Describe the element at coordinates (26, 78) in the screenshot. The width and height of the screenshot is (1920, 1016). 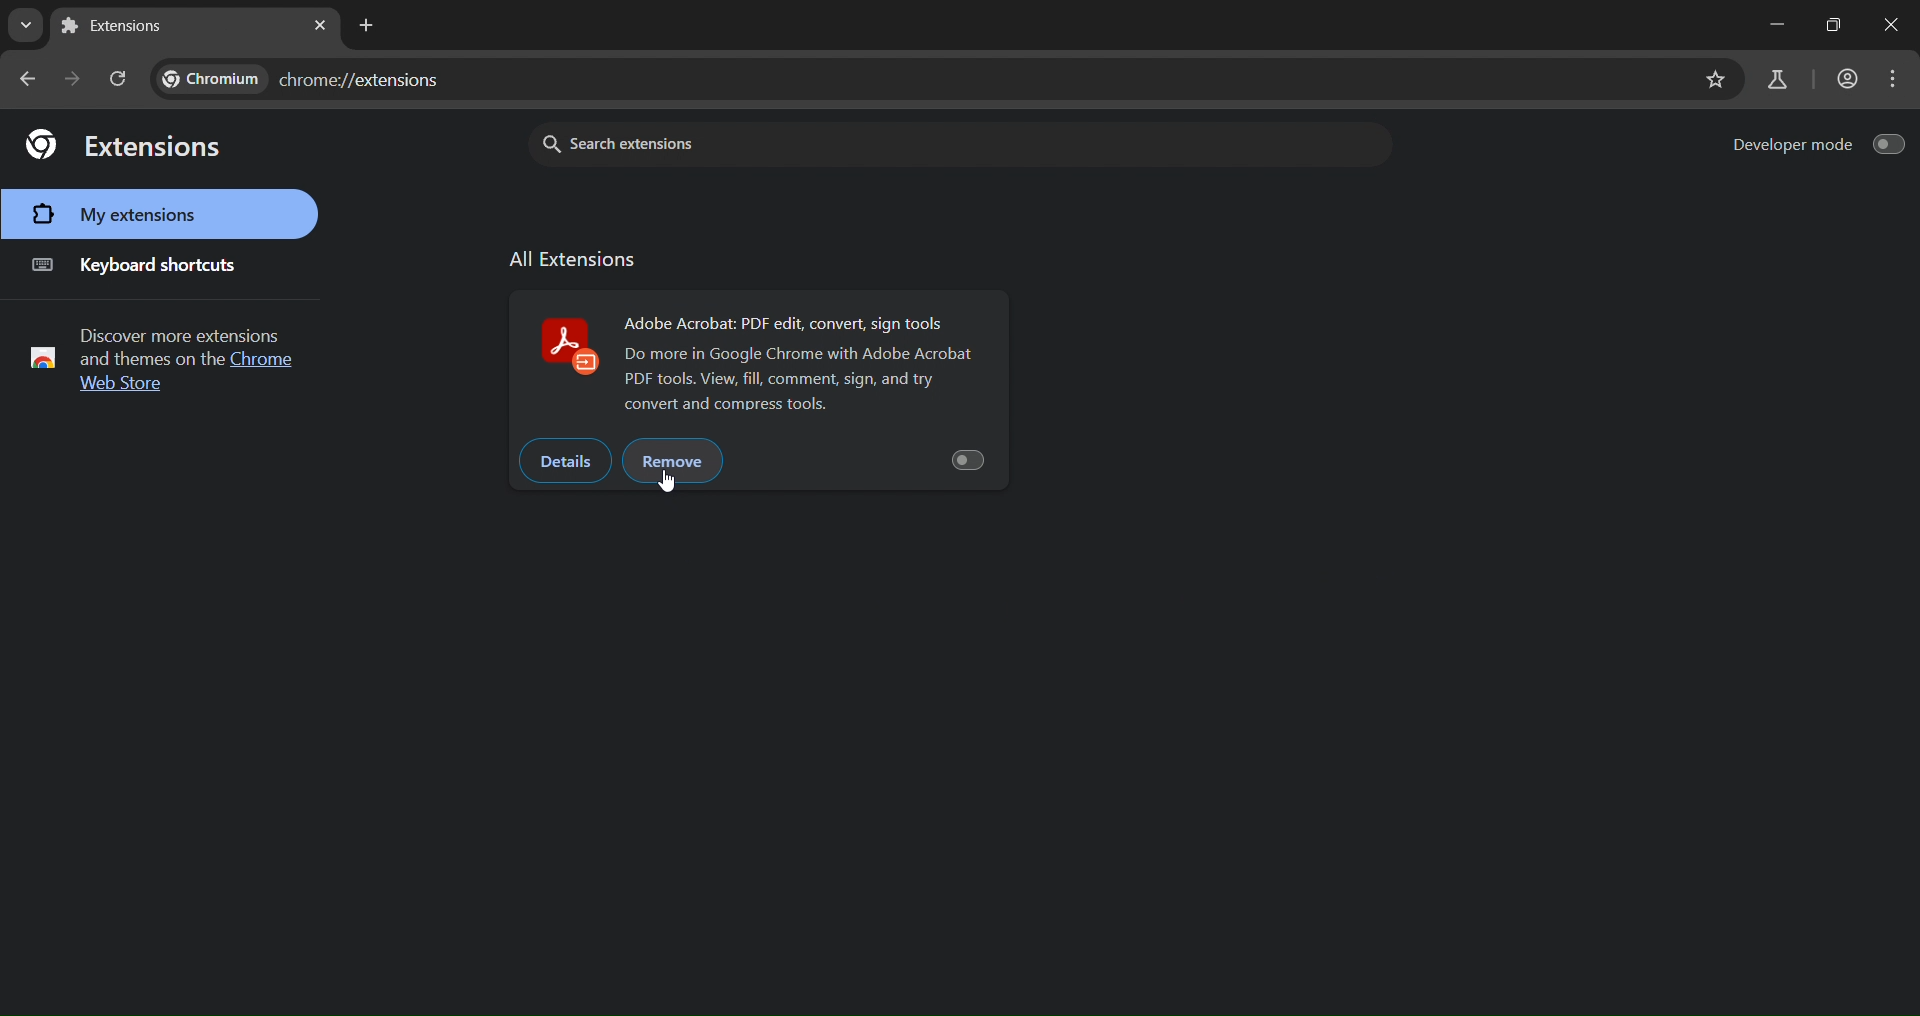
I see `go back one page` at that location.